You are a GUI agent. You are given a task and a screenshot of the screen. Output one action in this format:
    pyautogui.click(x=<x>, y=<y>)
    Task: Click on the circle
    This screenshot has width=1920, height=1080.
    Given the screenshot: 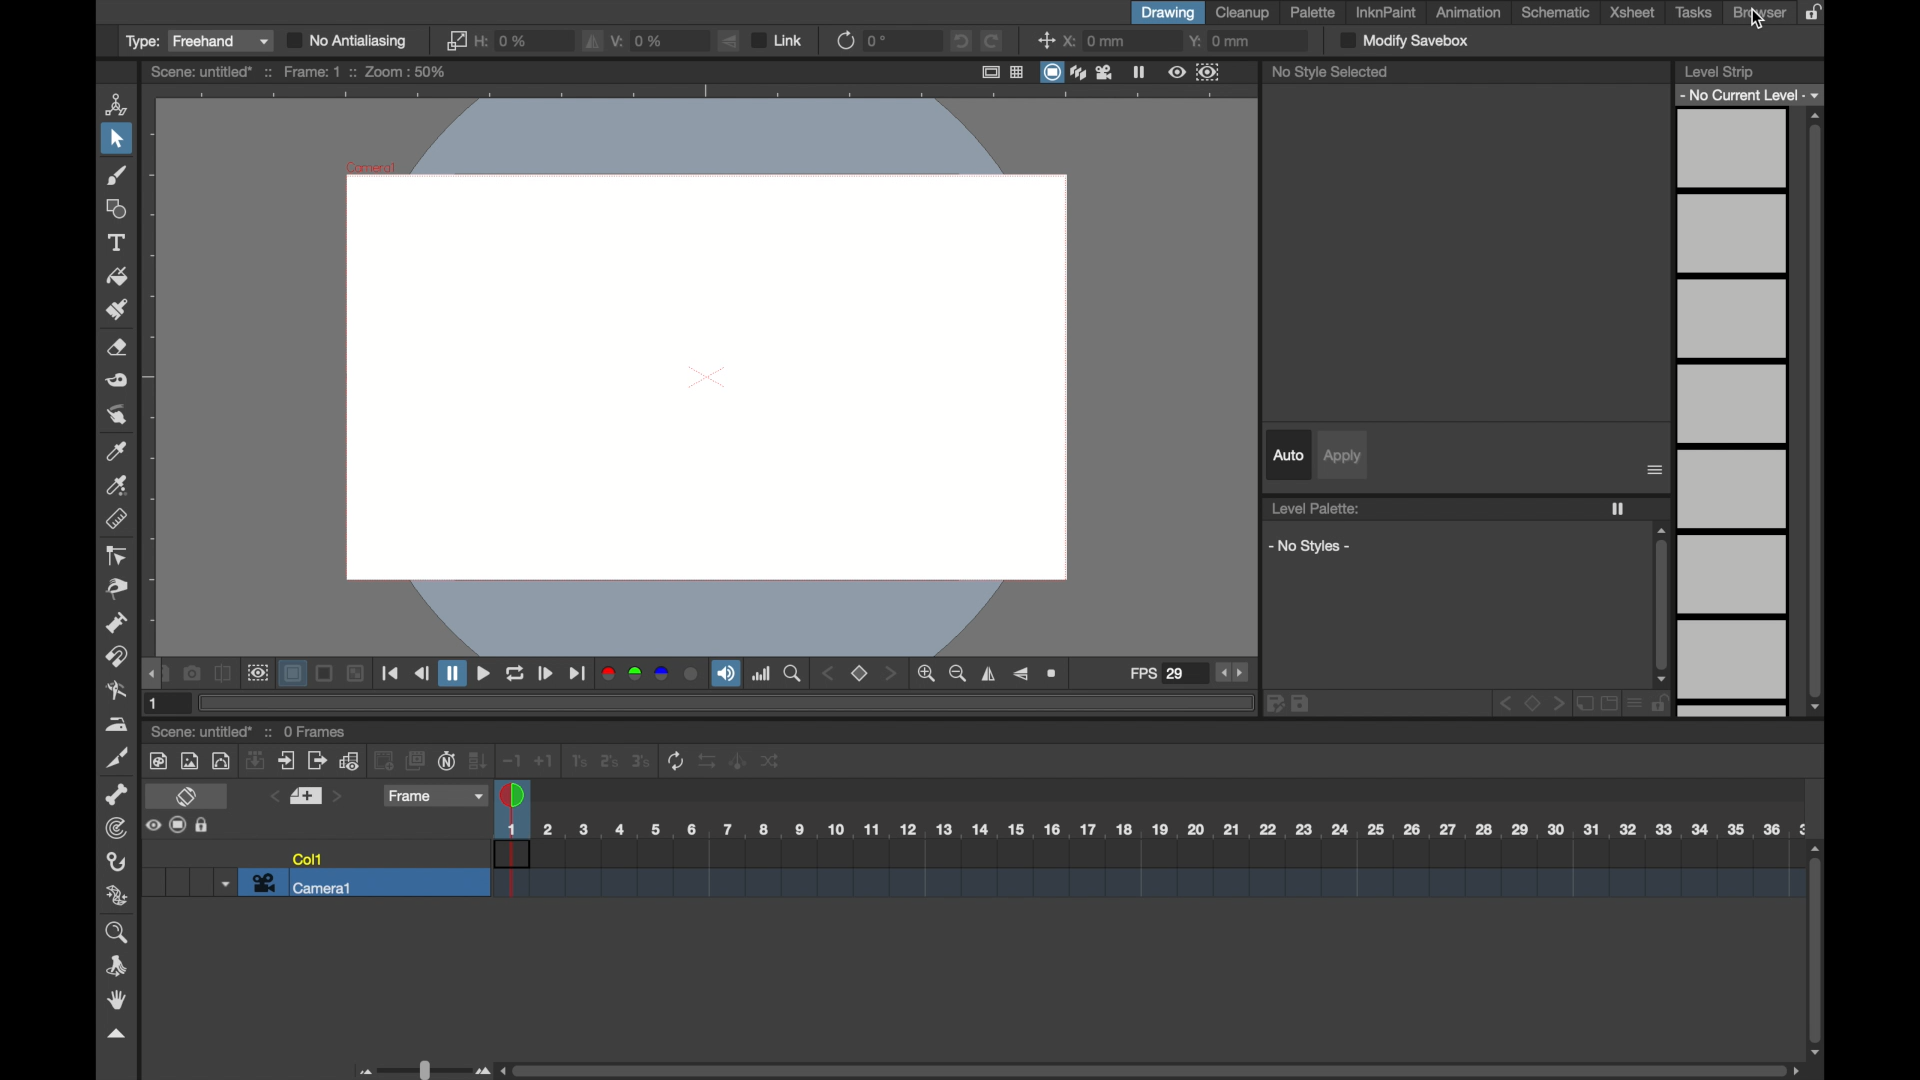 What is the action you would take?
    pyautogui.click(x=693, y=674)
    